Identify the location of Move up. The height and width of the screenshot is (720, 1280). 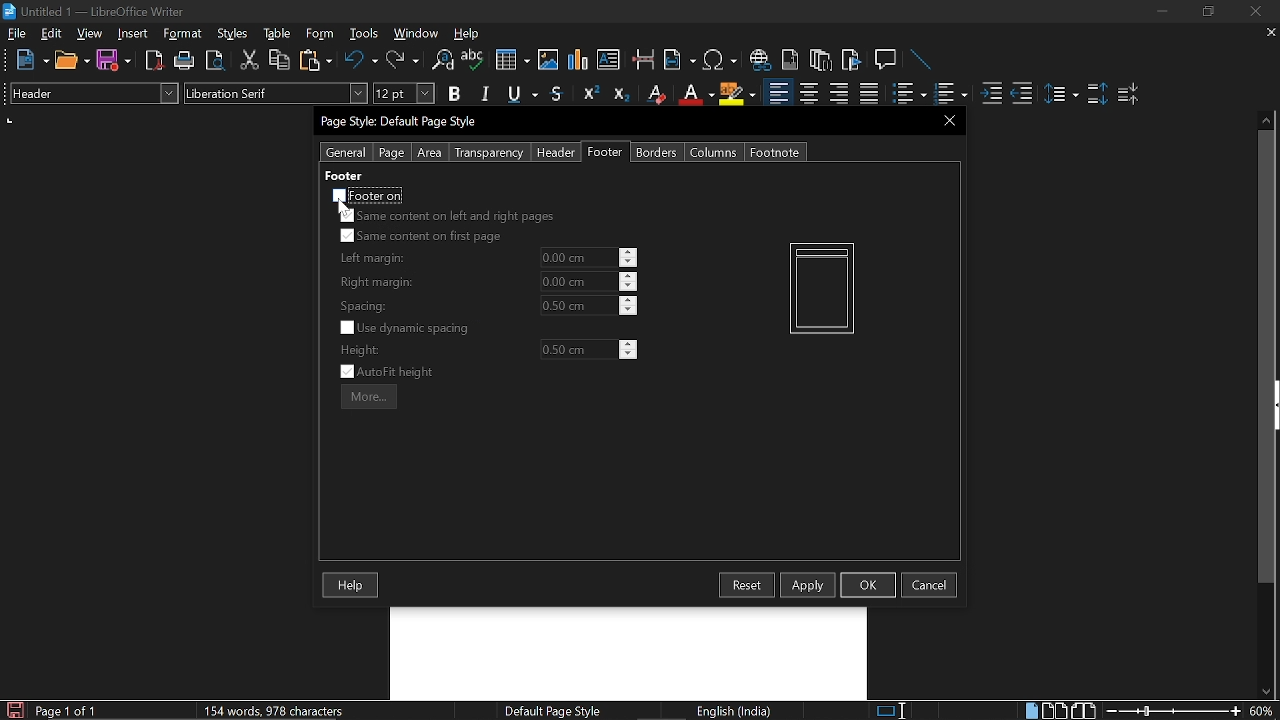
(1267, 118).